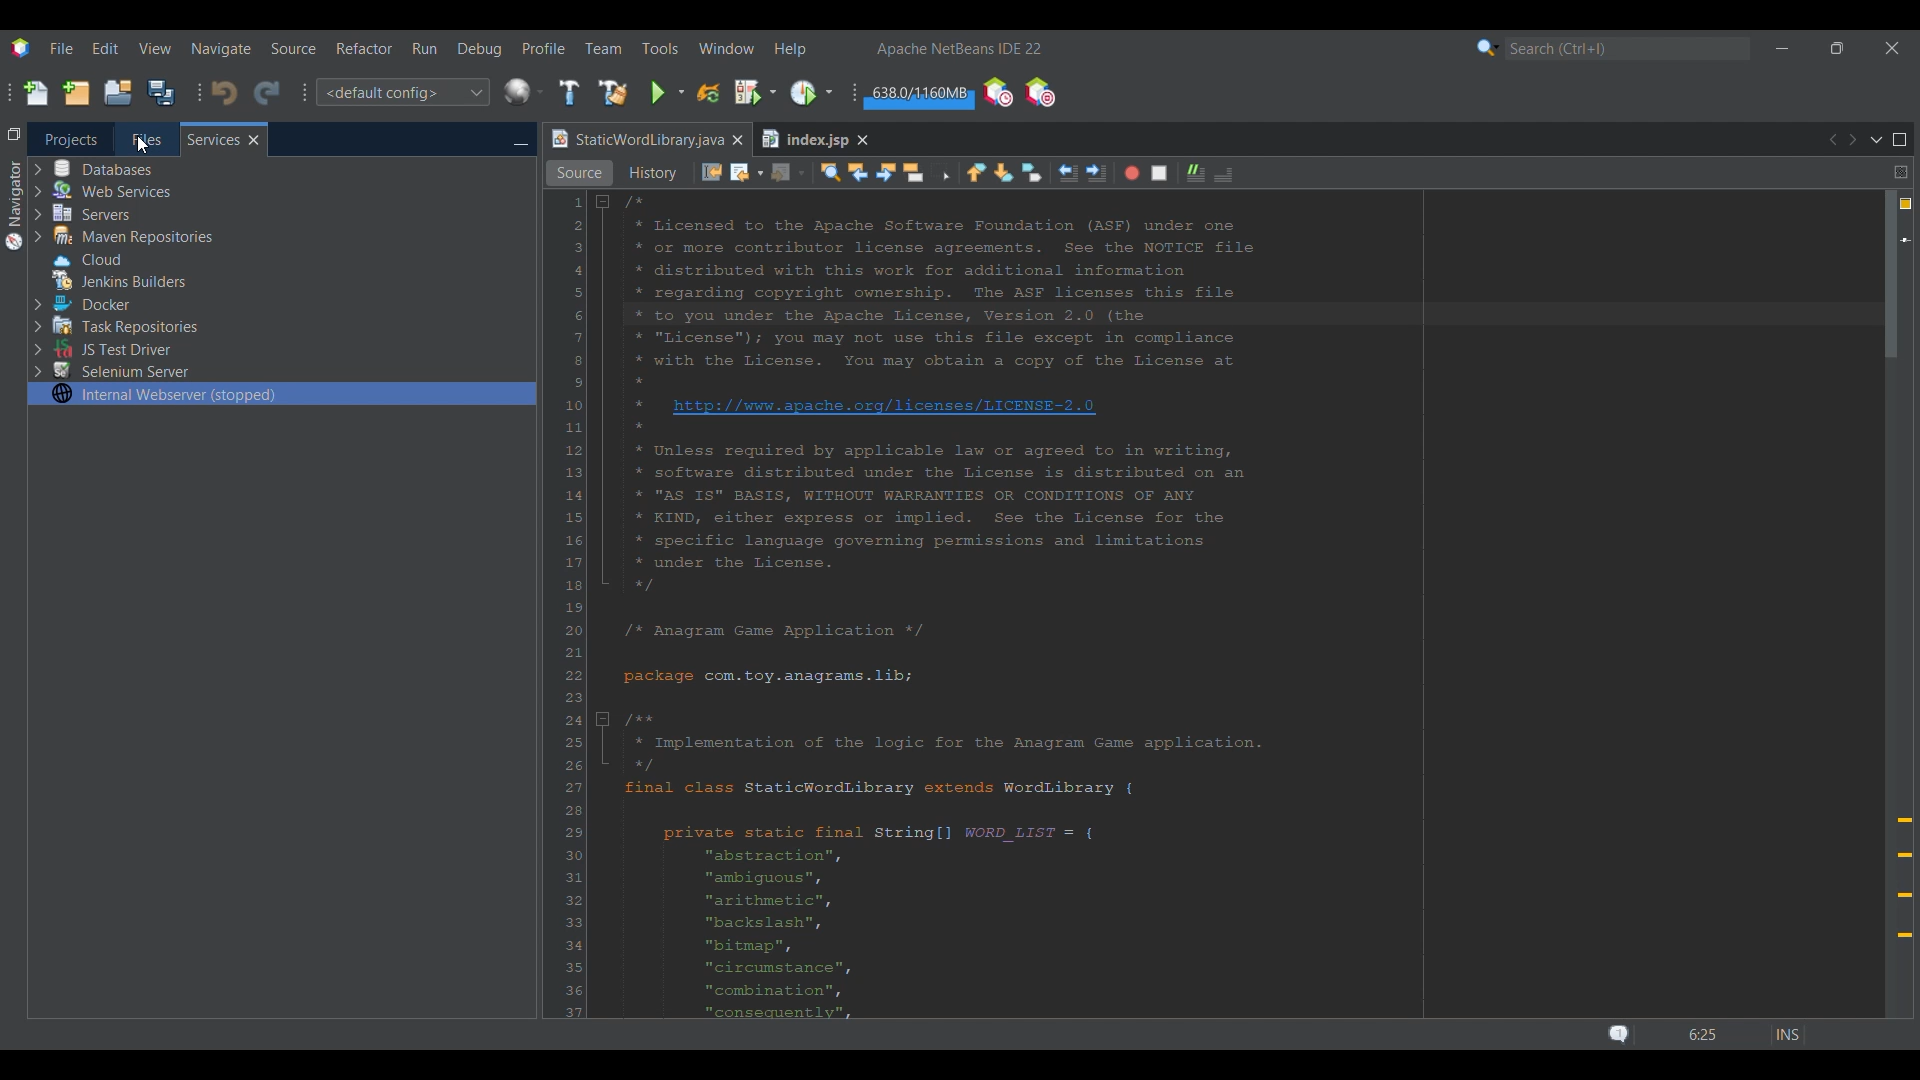 This screenshot has height=1080, width=1920. Describe the element at coordinates (294, 49) in the screenshot. I see `Source menu` at that location.